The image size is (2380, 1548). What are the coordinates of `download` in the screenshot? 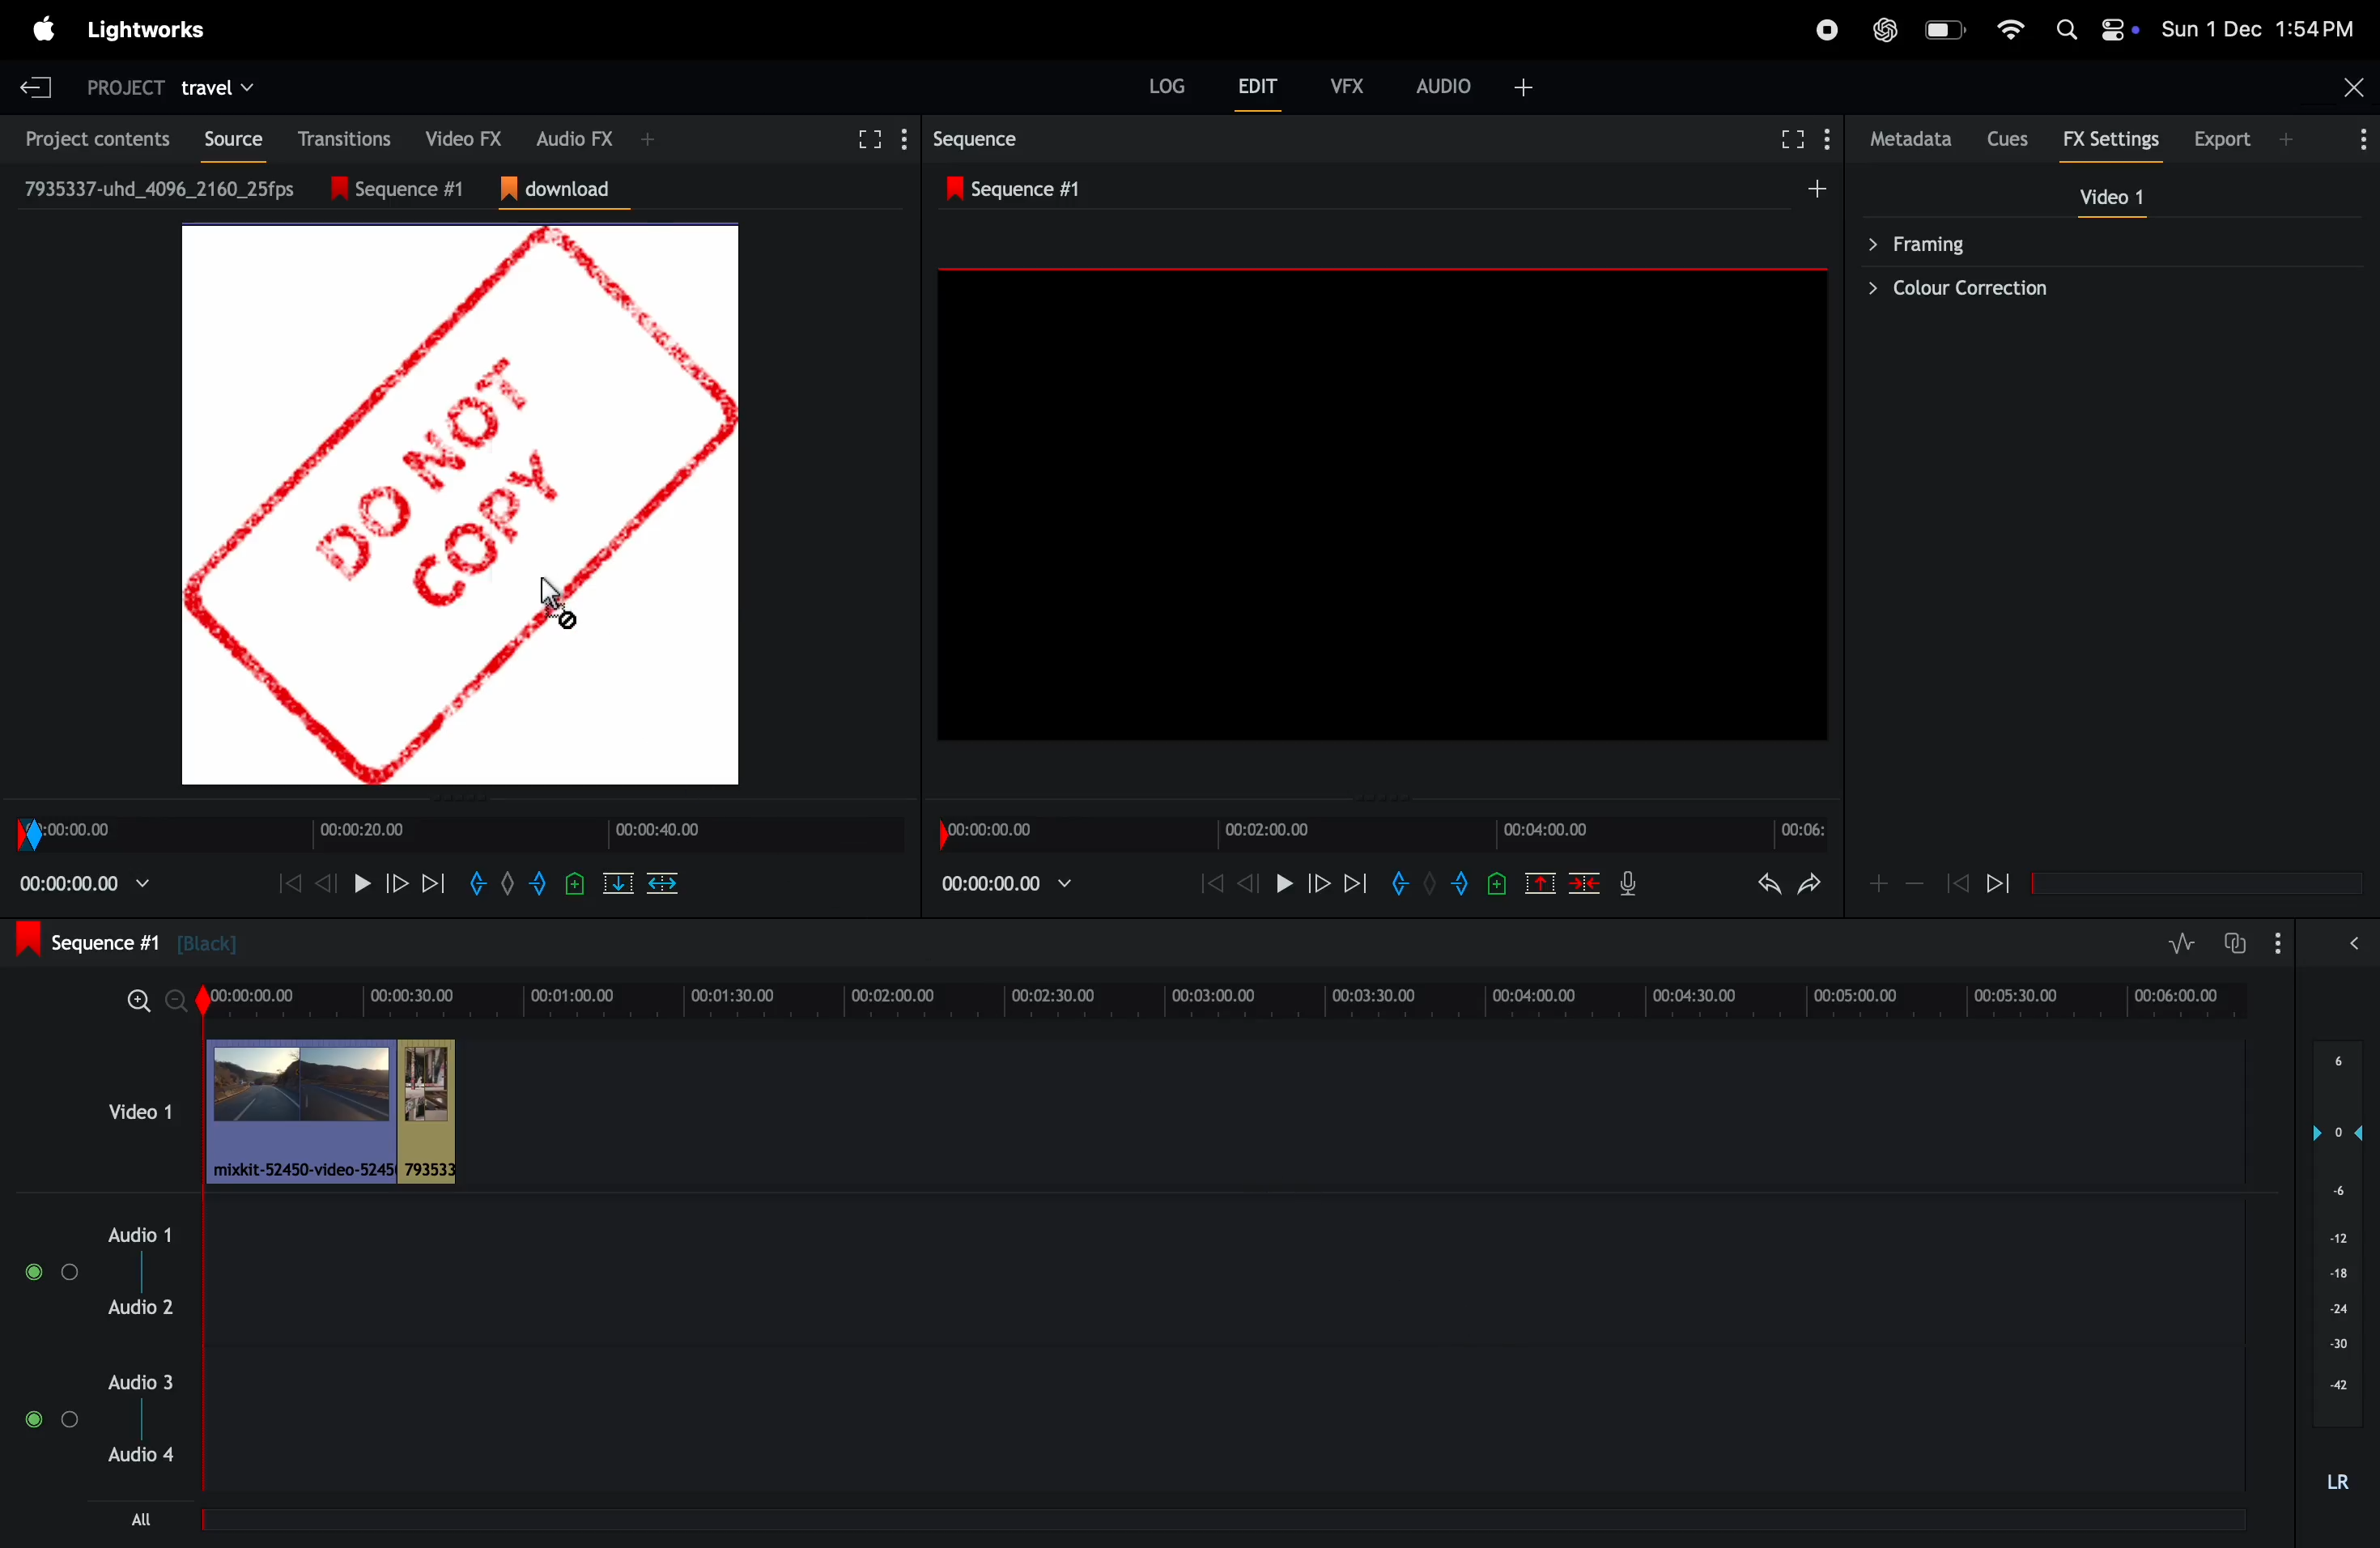 It's located at (565, 190).